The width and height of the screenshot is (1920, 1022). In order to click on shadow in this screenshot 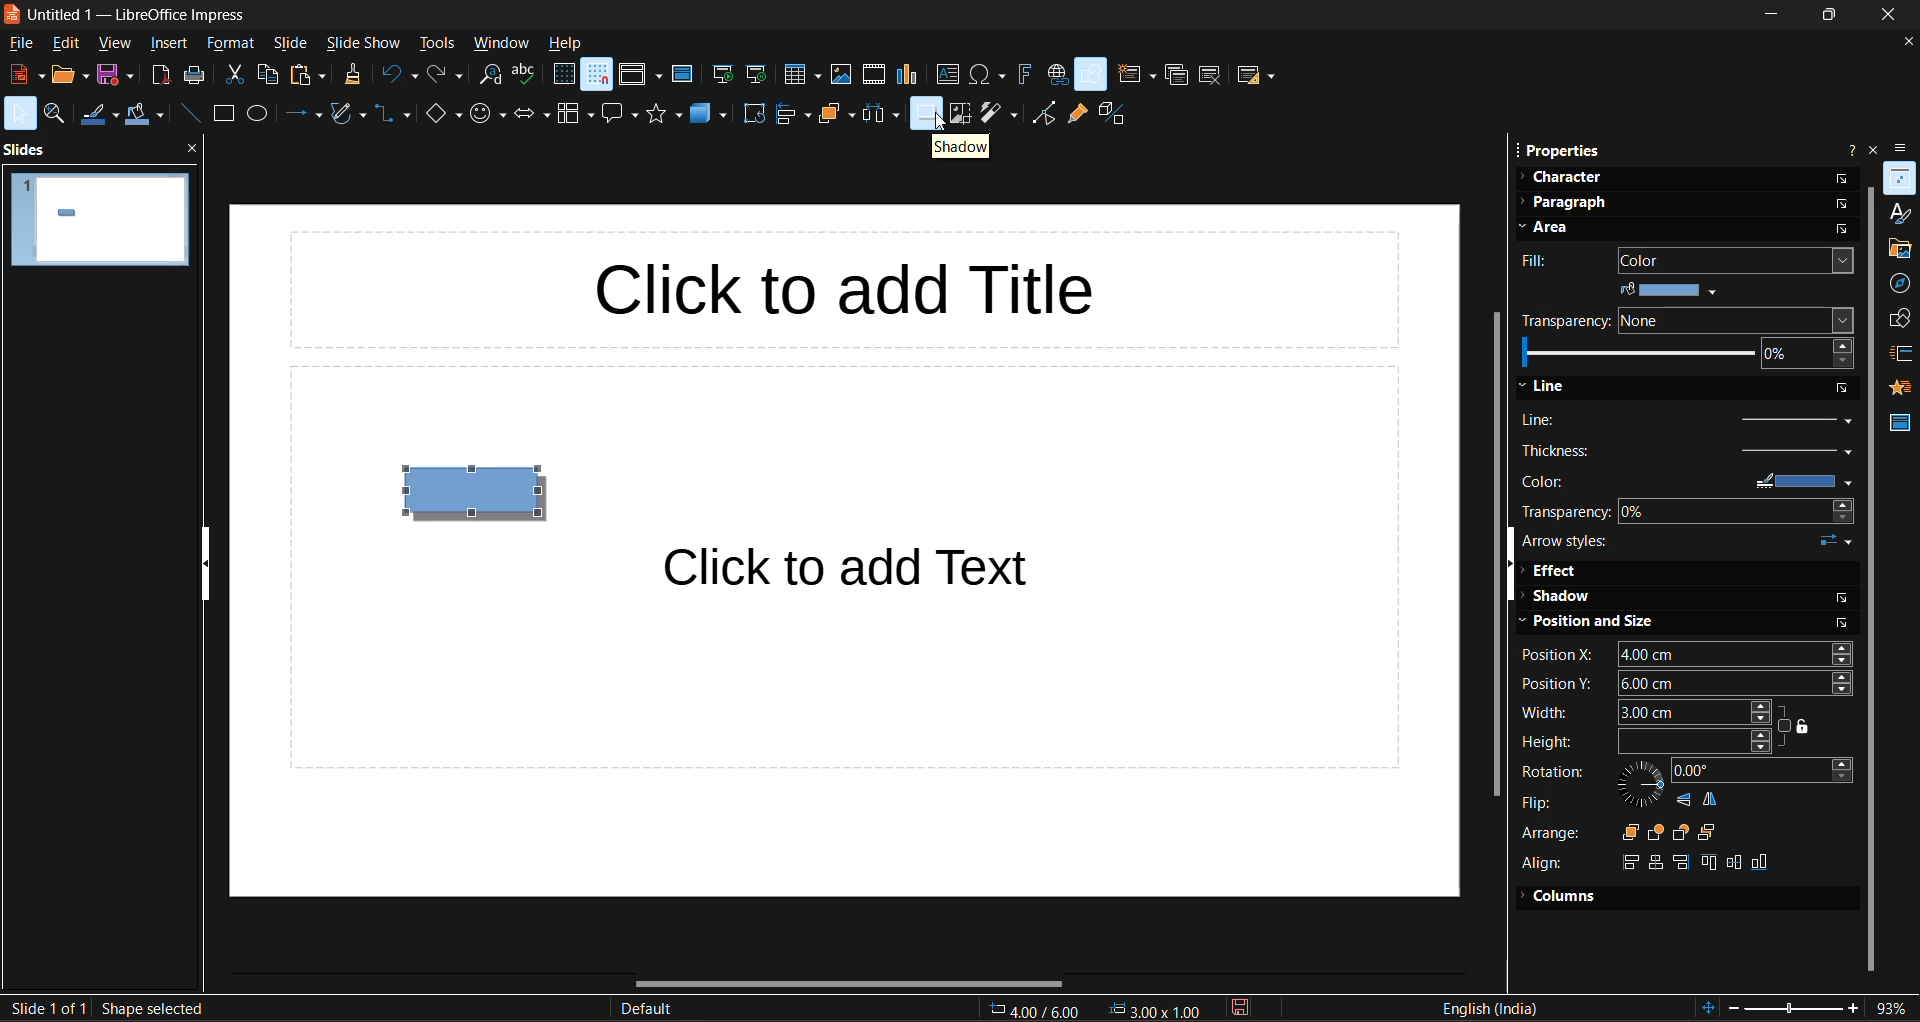, I will do `click(959, 147)`.